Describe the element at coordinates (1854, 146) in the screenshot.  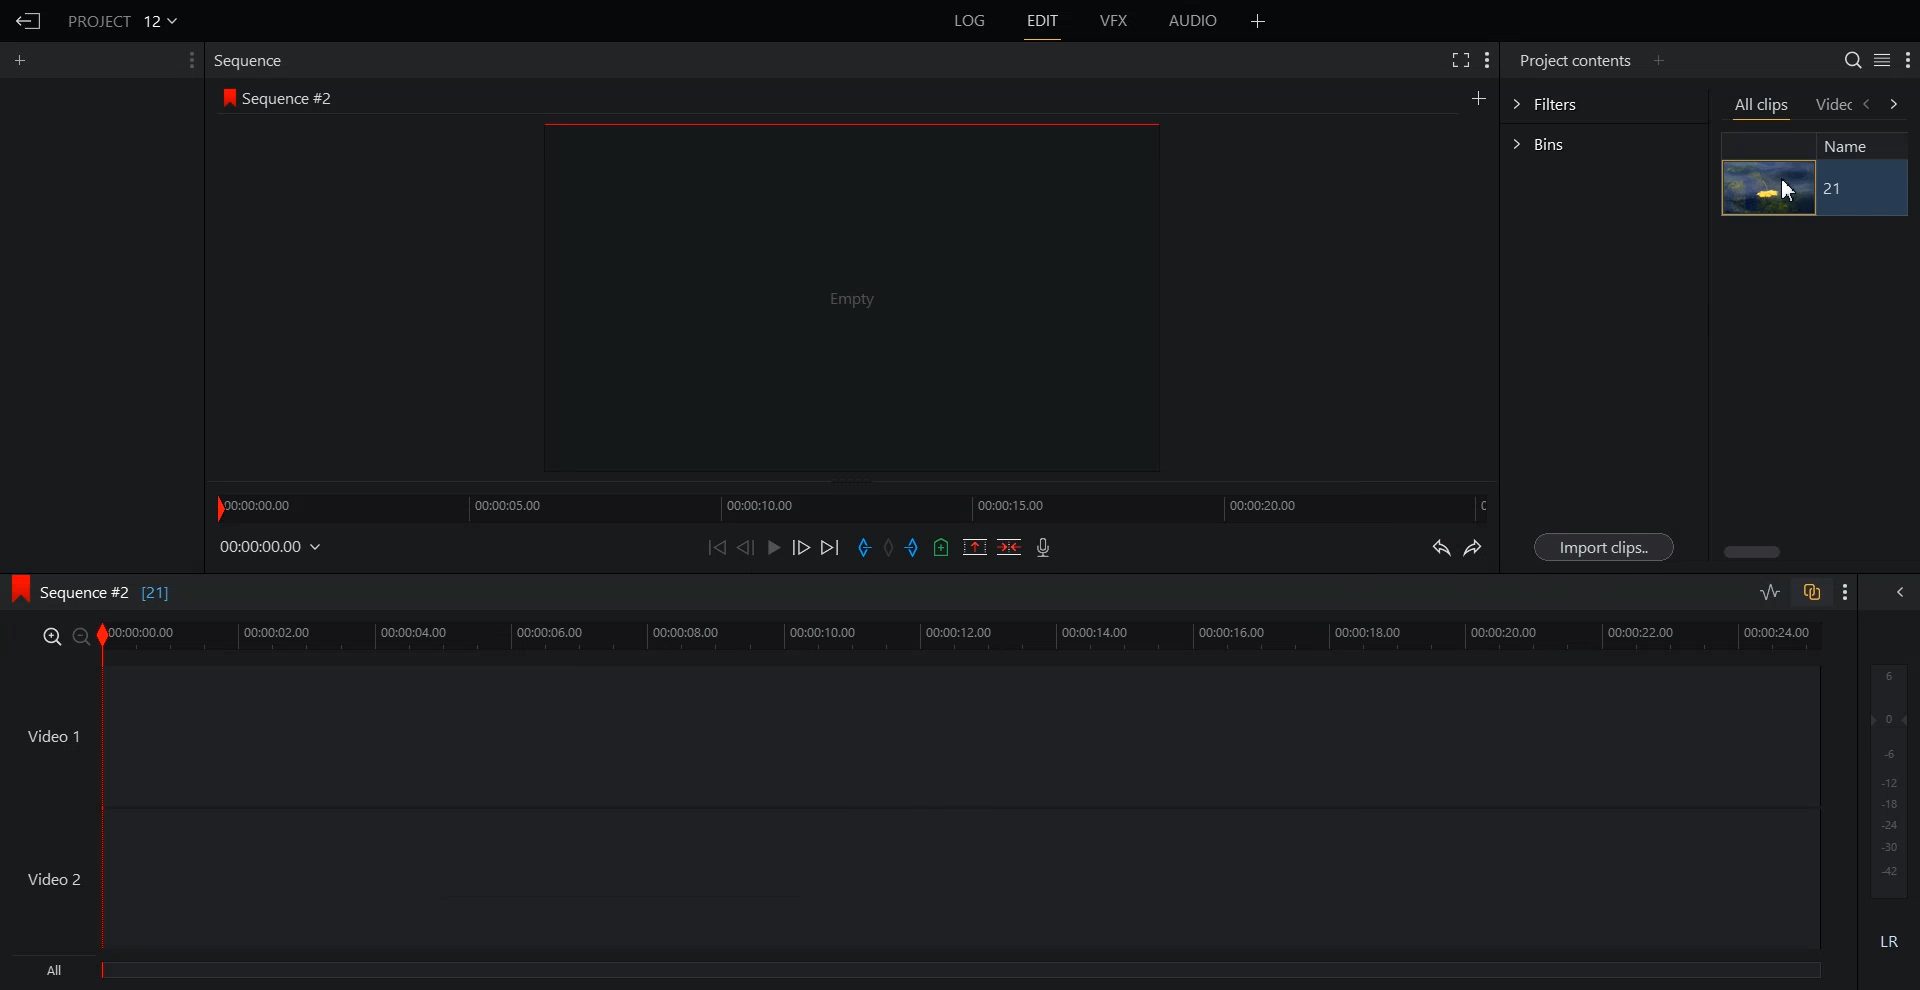
I see `Name` at that location.